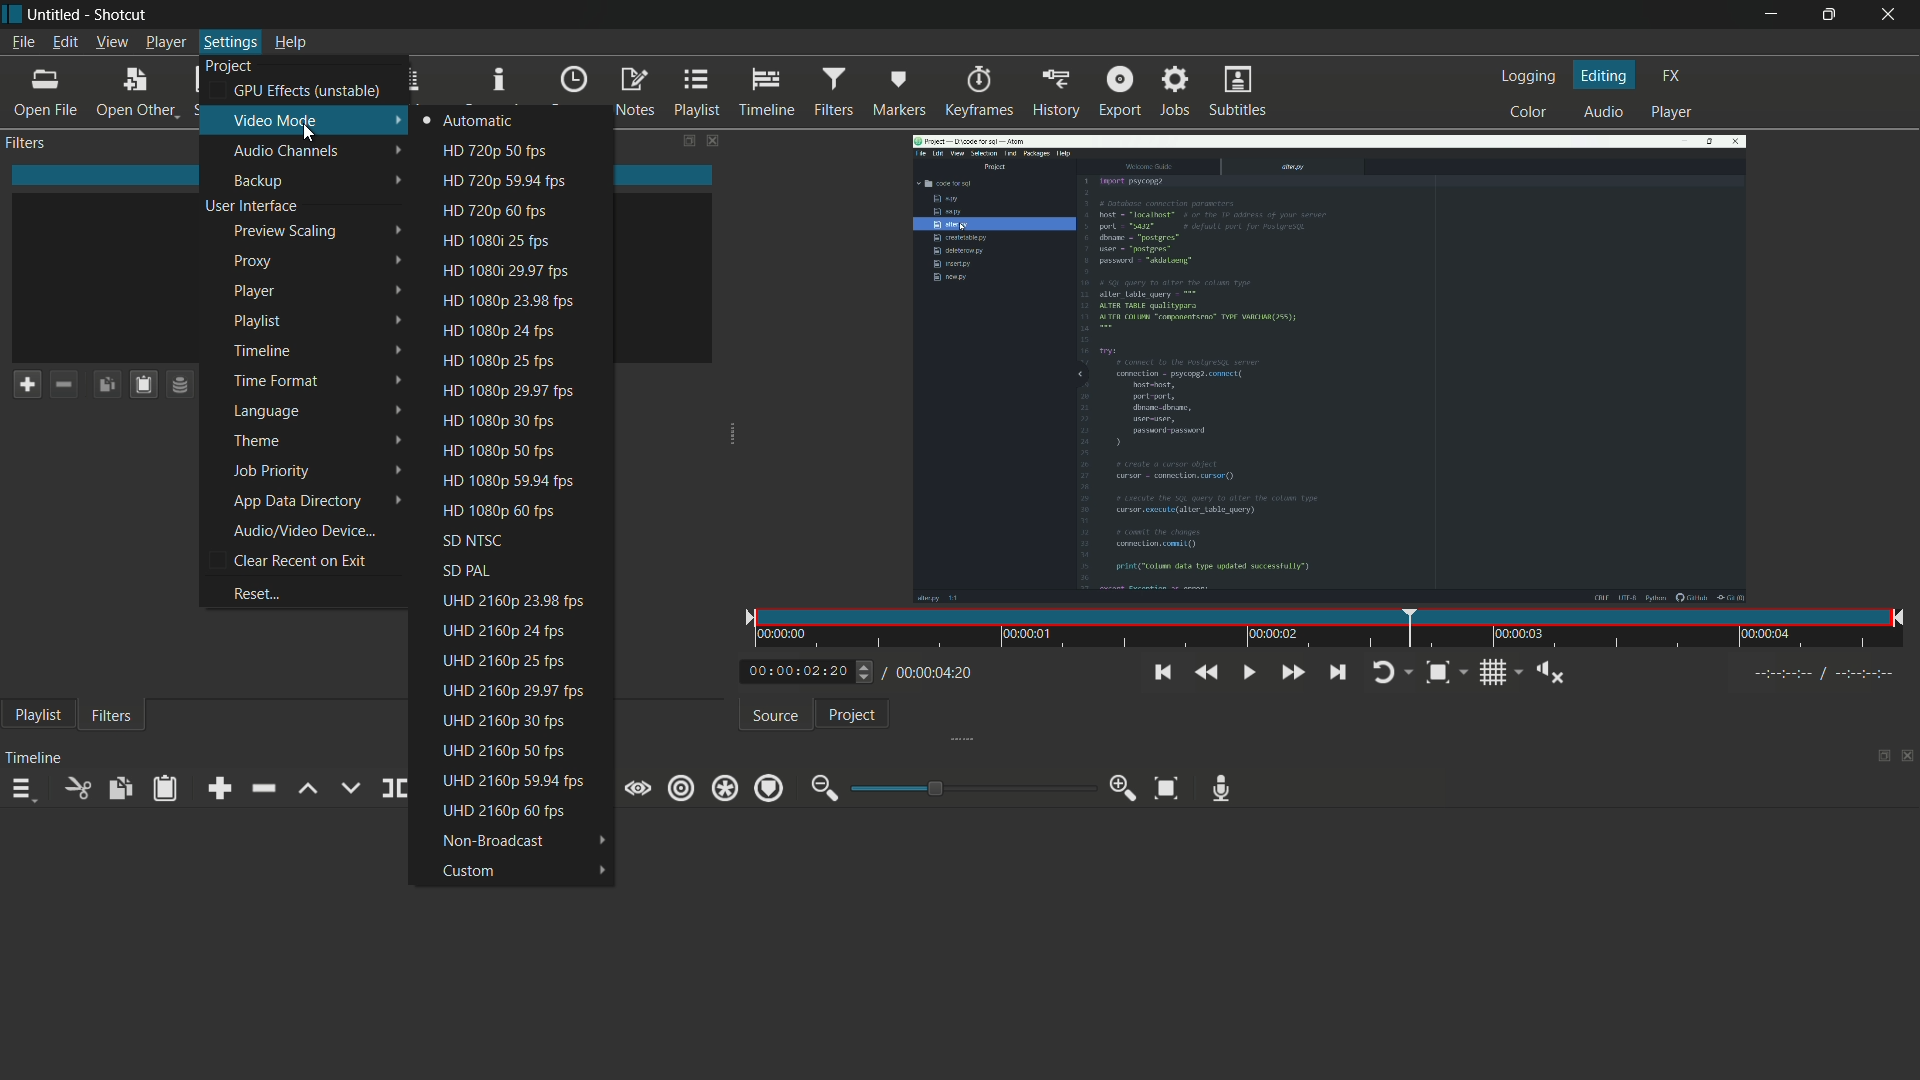  What do you see at coordinates (309, 595) in the screenshot?
I see `reset` at bounding box center [309, 595].